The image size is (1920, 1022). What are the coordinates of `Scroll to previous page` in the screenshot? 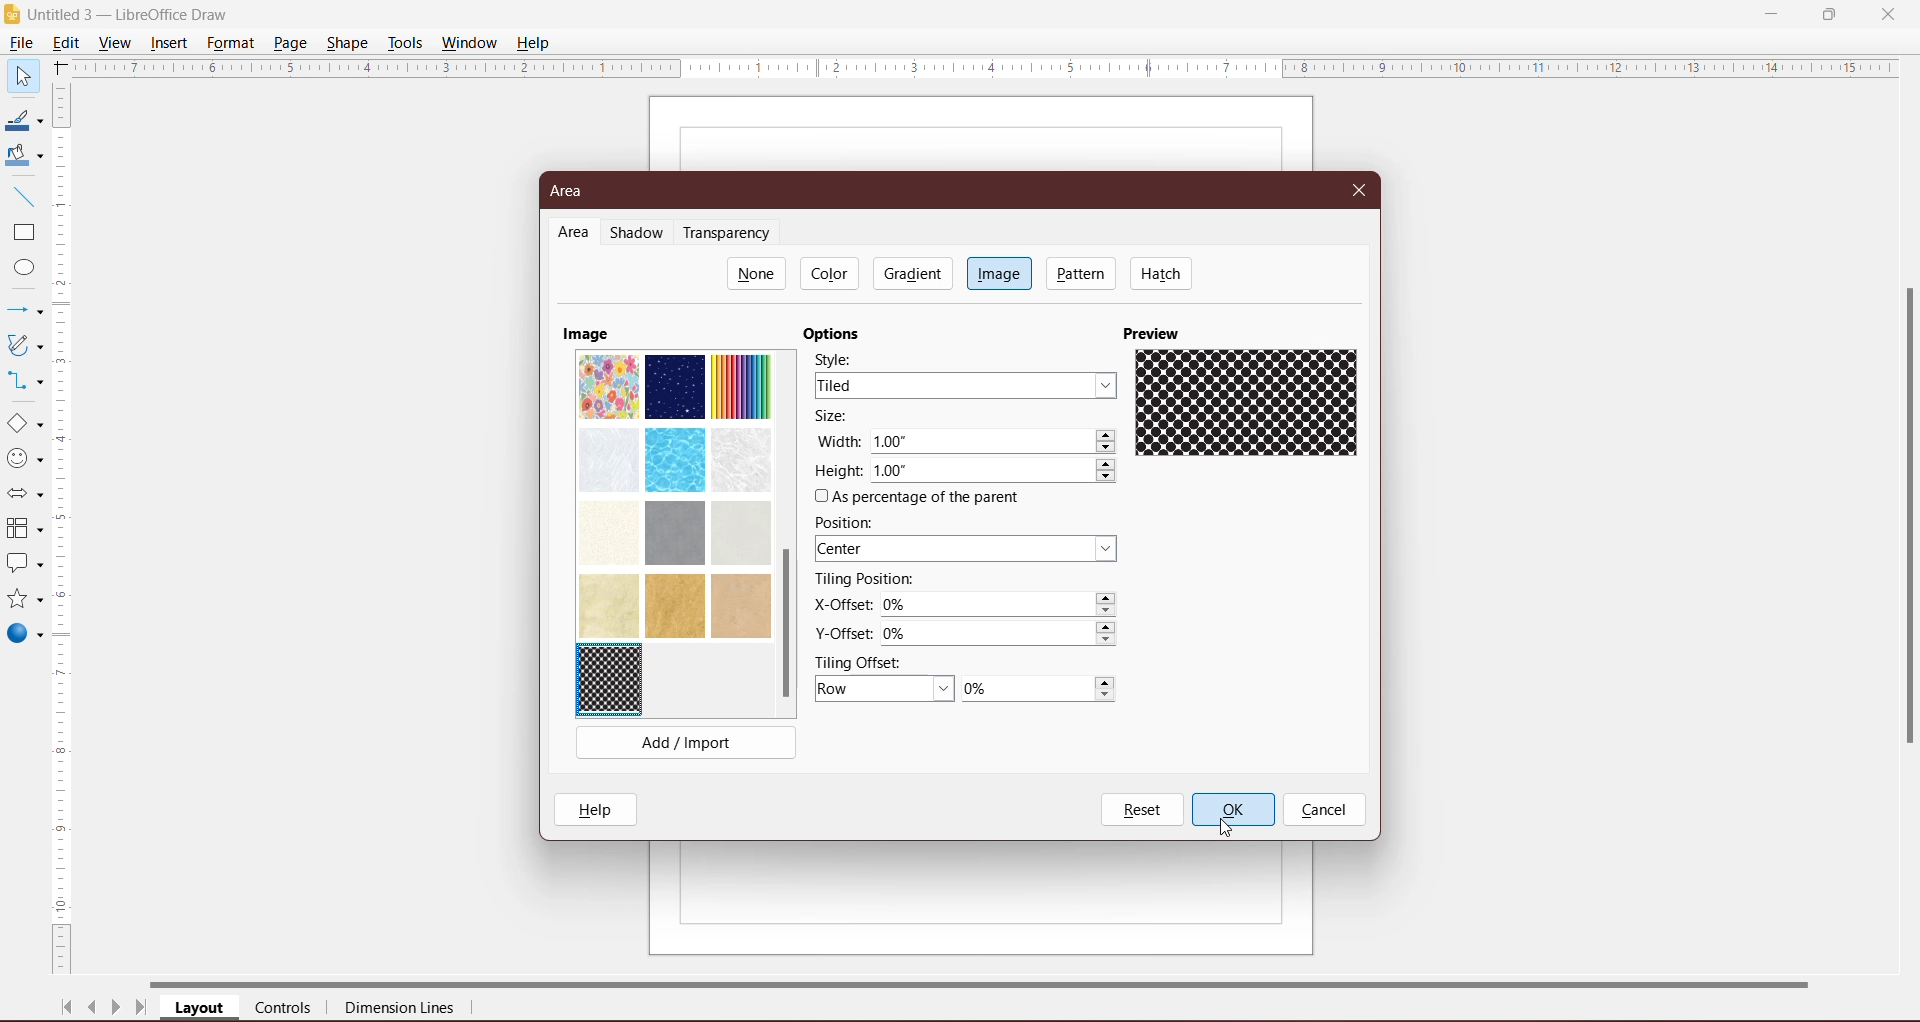 It's located at (94, 1010).